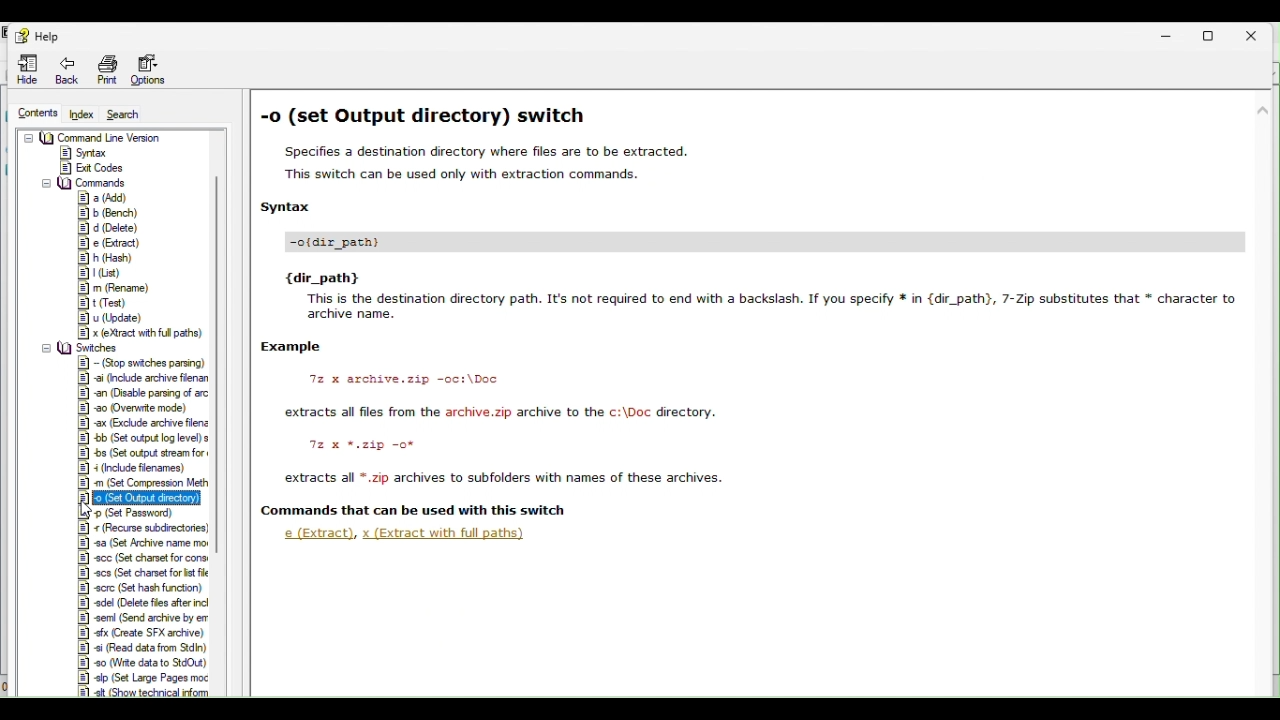  Describe the element at coordinates (142, 574) in the screenshot. I see `Set charset` at that location.